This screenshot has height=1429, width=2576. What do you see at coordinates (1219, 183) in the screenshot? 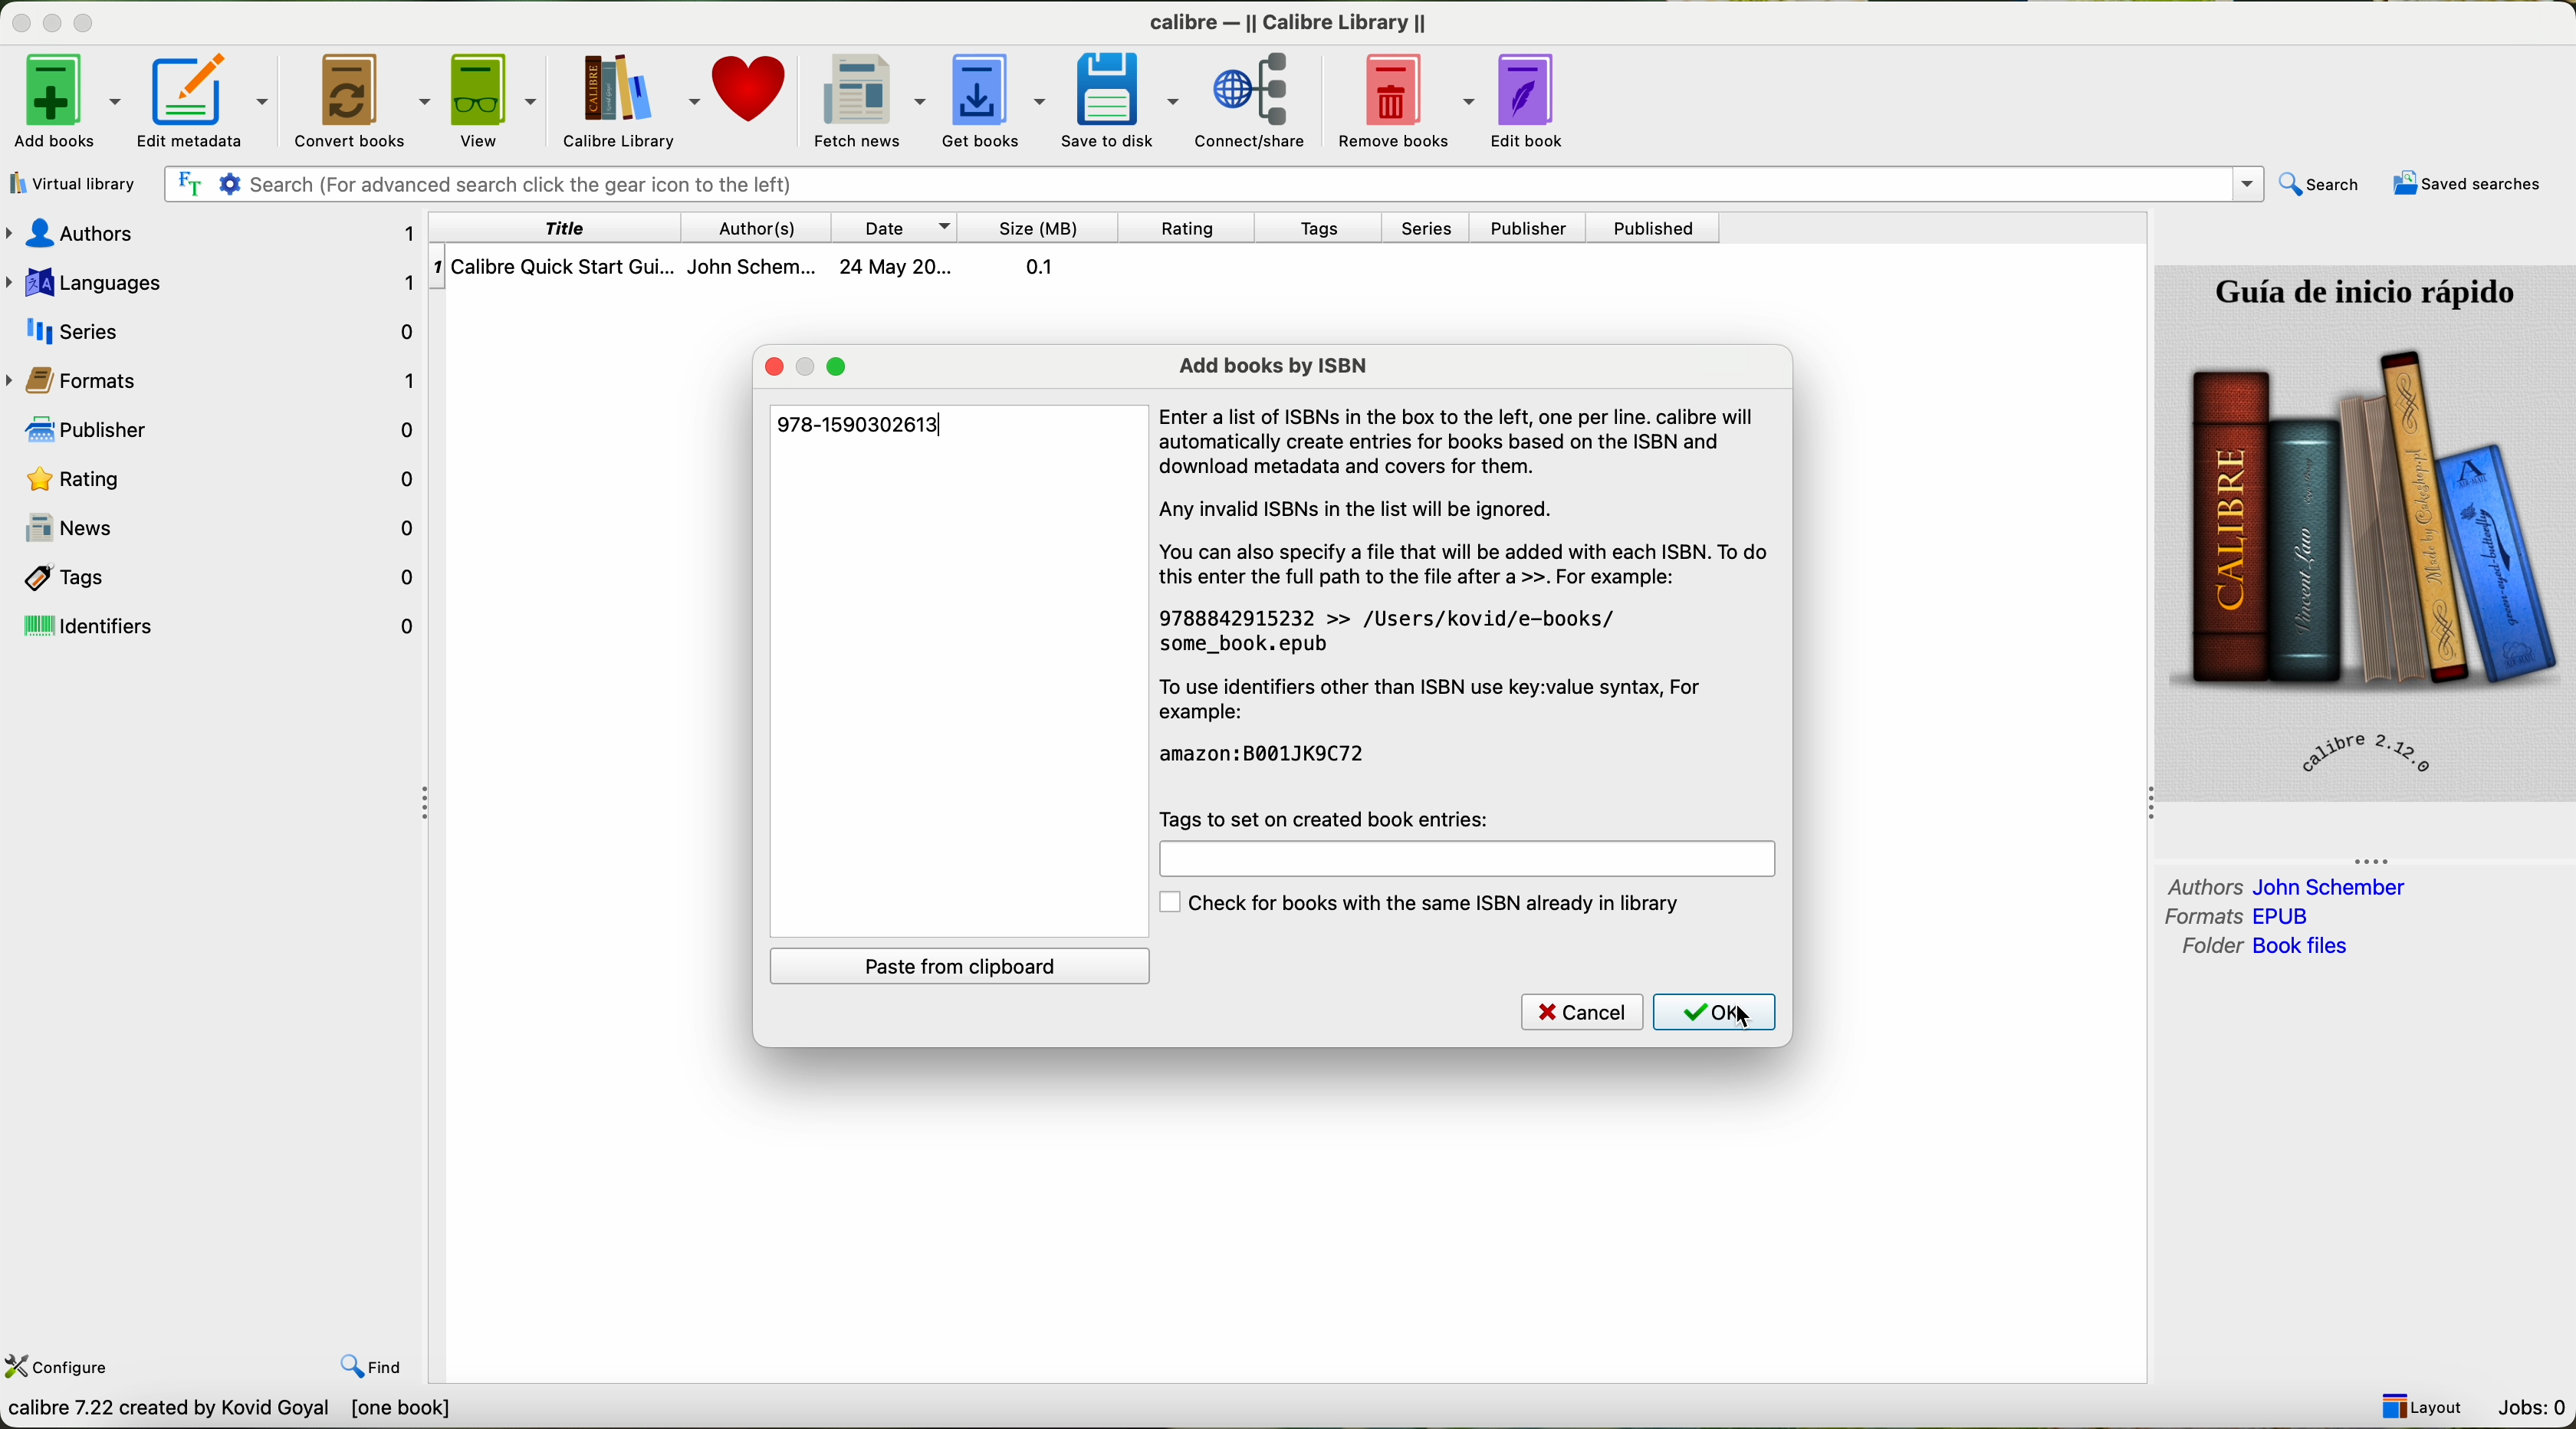
I see `searrch bar` at bounding box center [1219, 183].